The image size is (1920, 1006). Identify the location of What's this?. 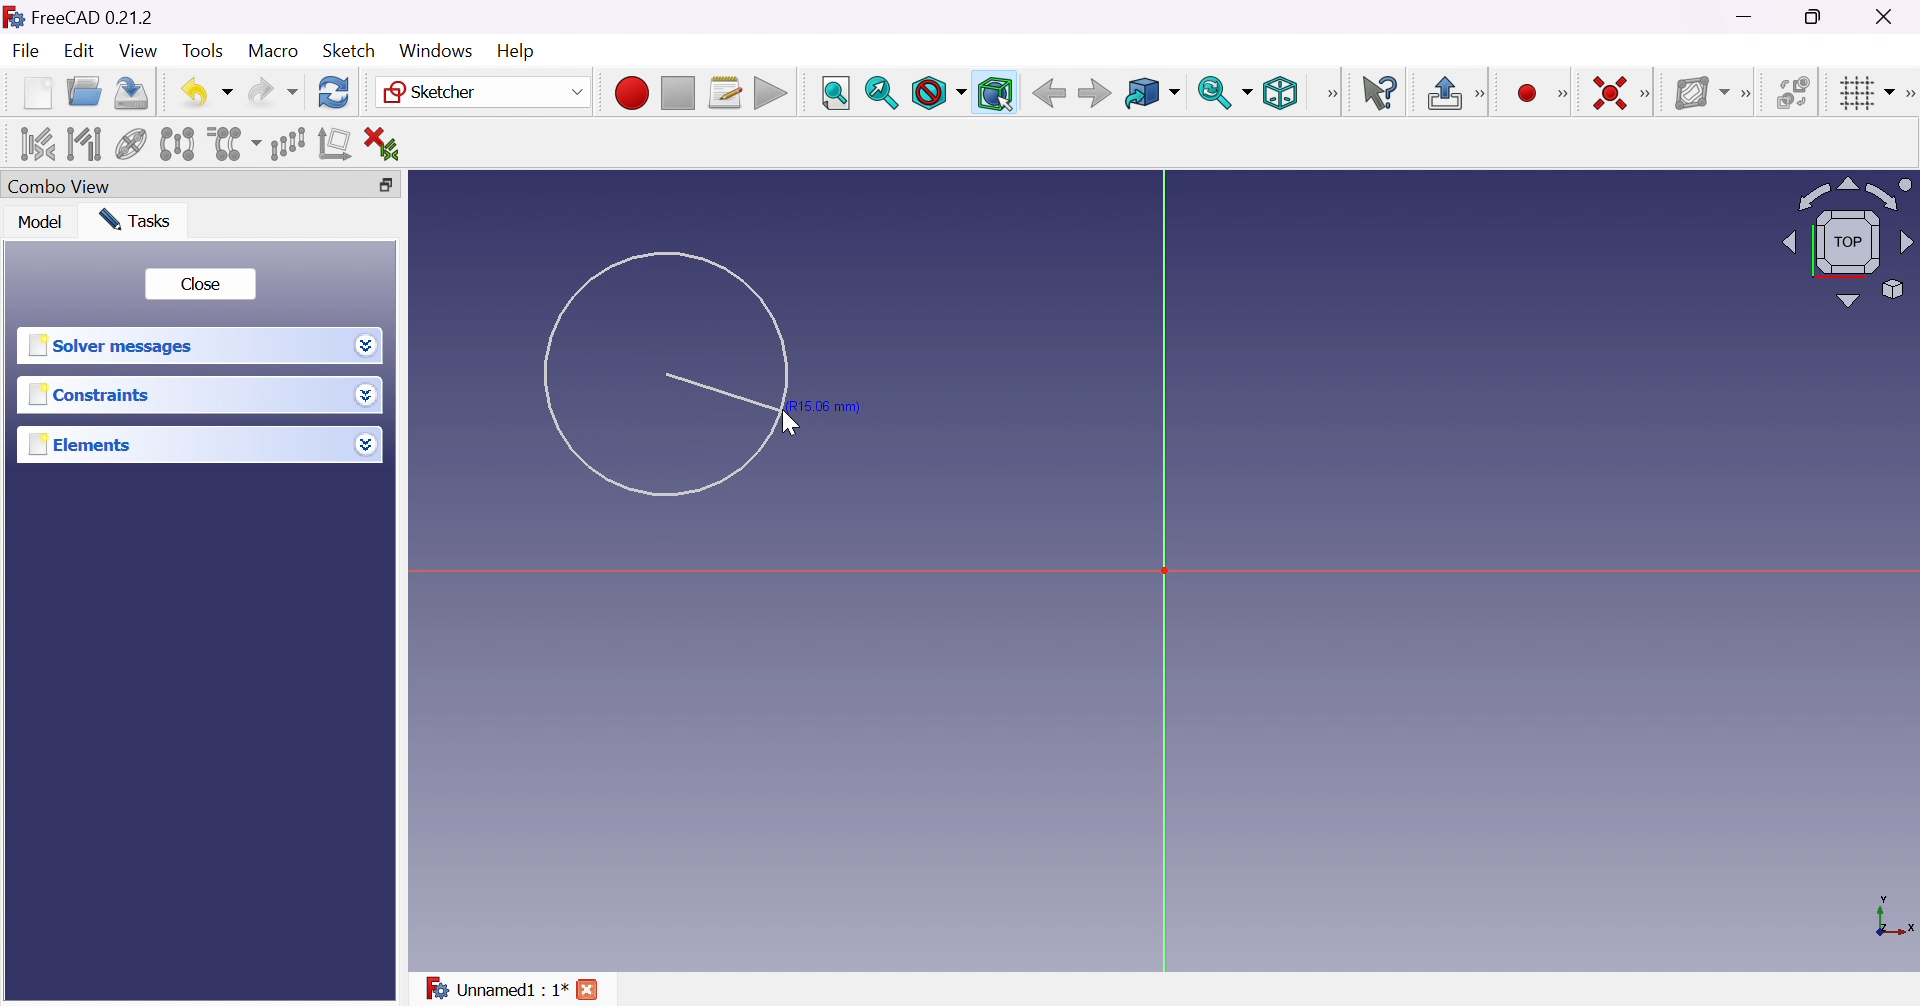
(1382, 93).